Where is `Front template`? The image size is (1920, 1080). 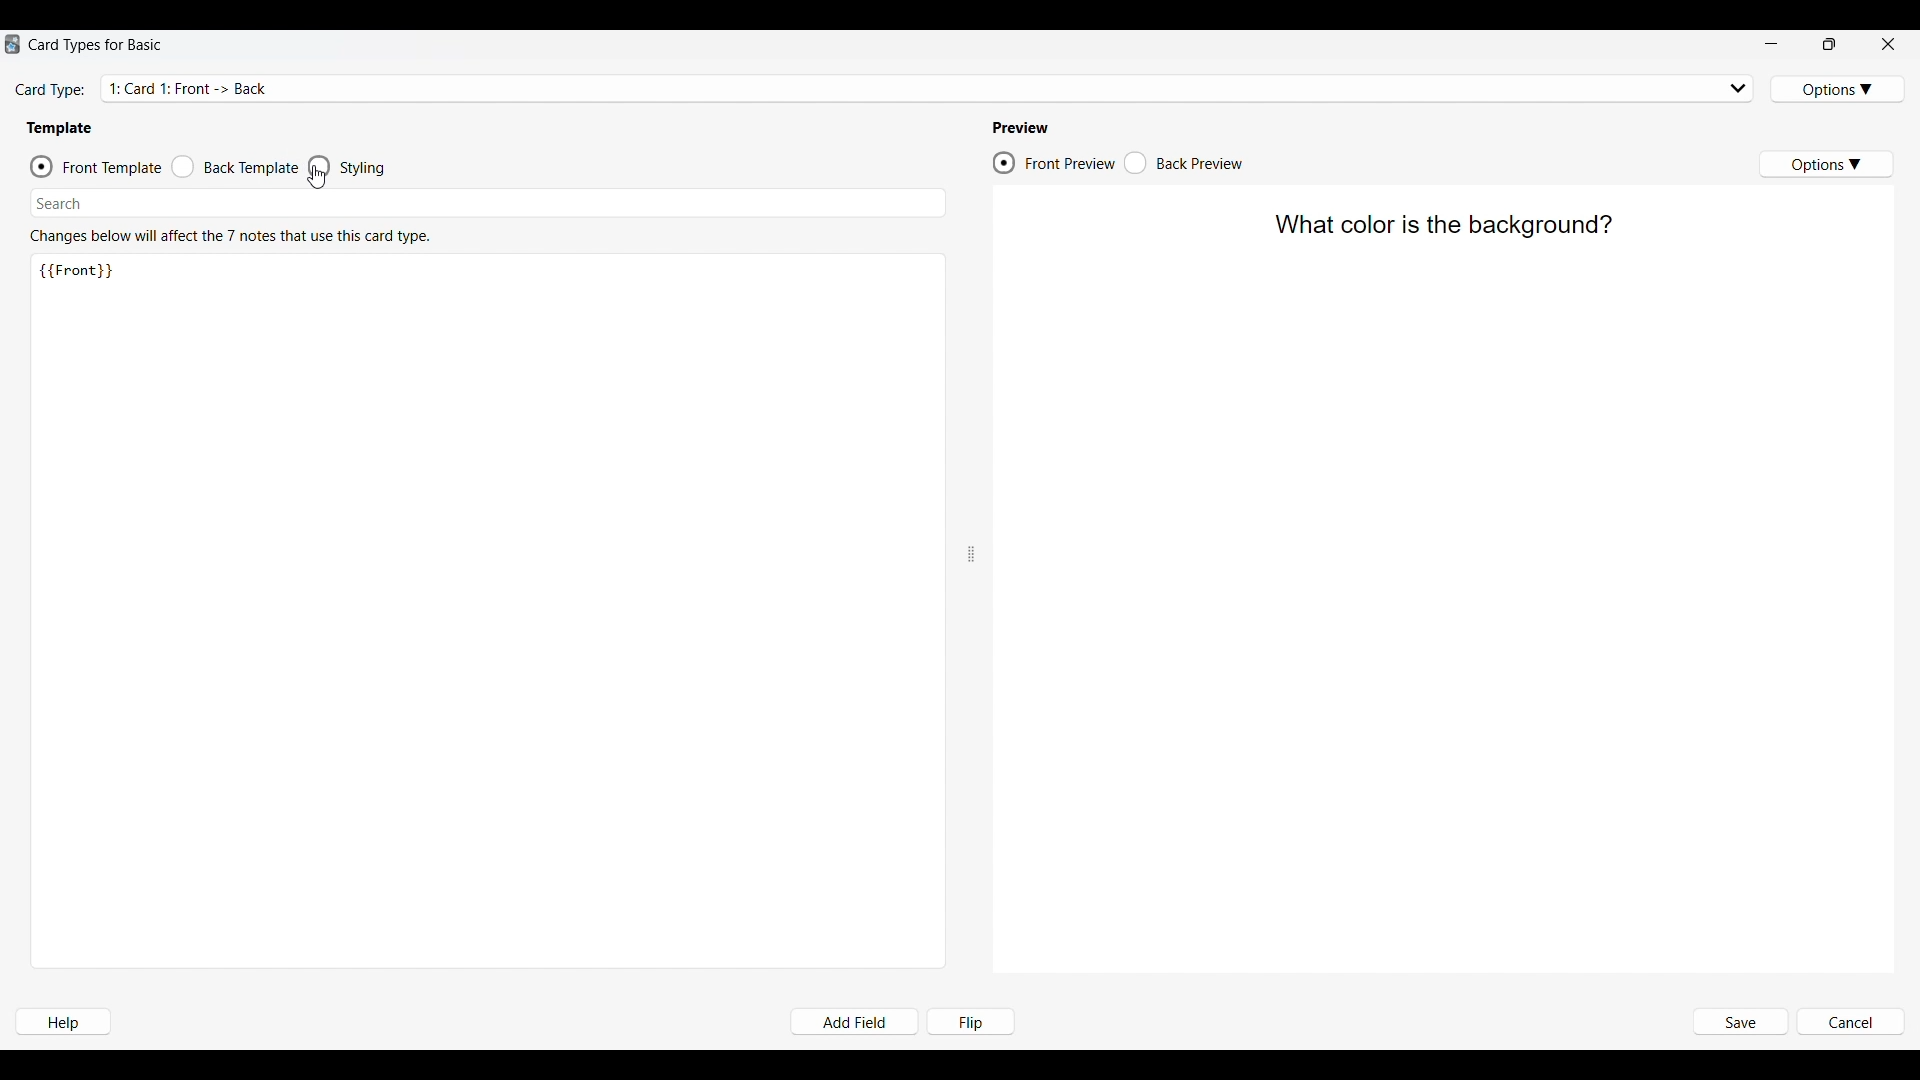 Front template is located at coordinates (96, 167).